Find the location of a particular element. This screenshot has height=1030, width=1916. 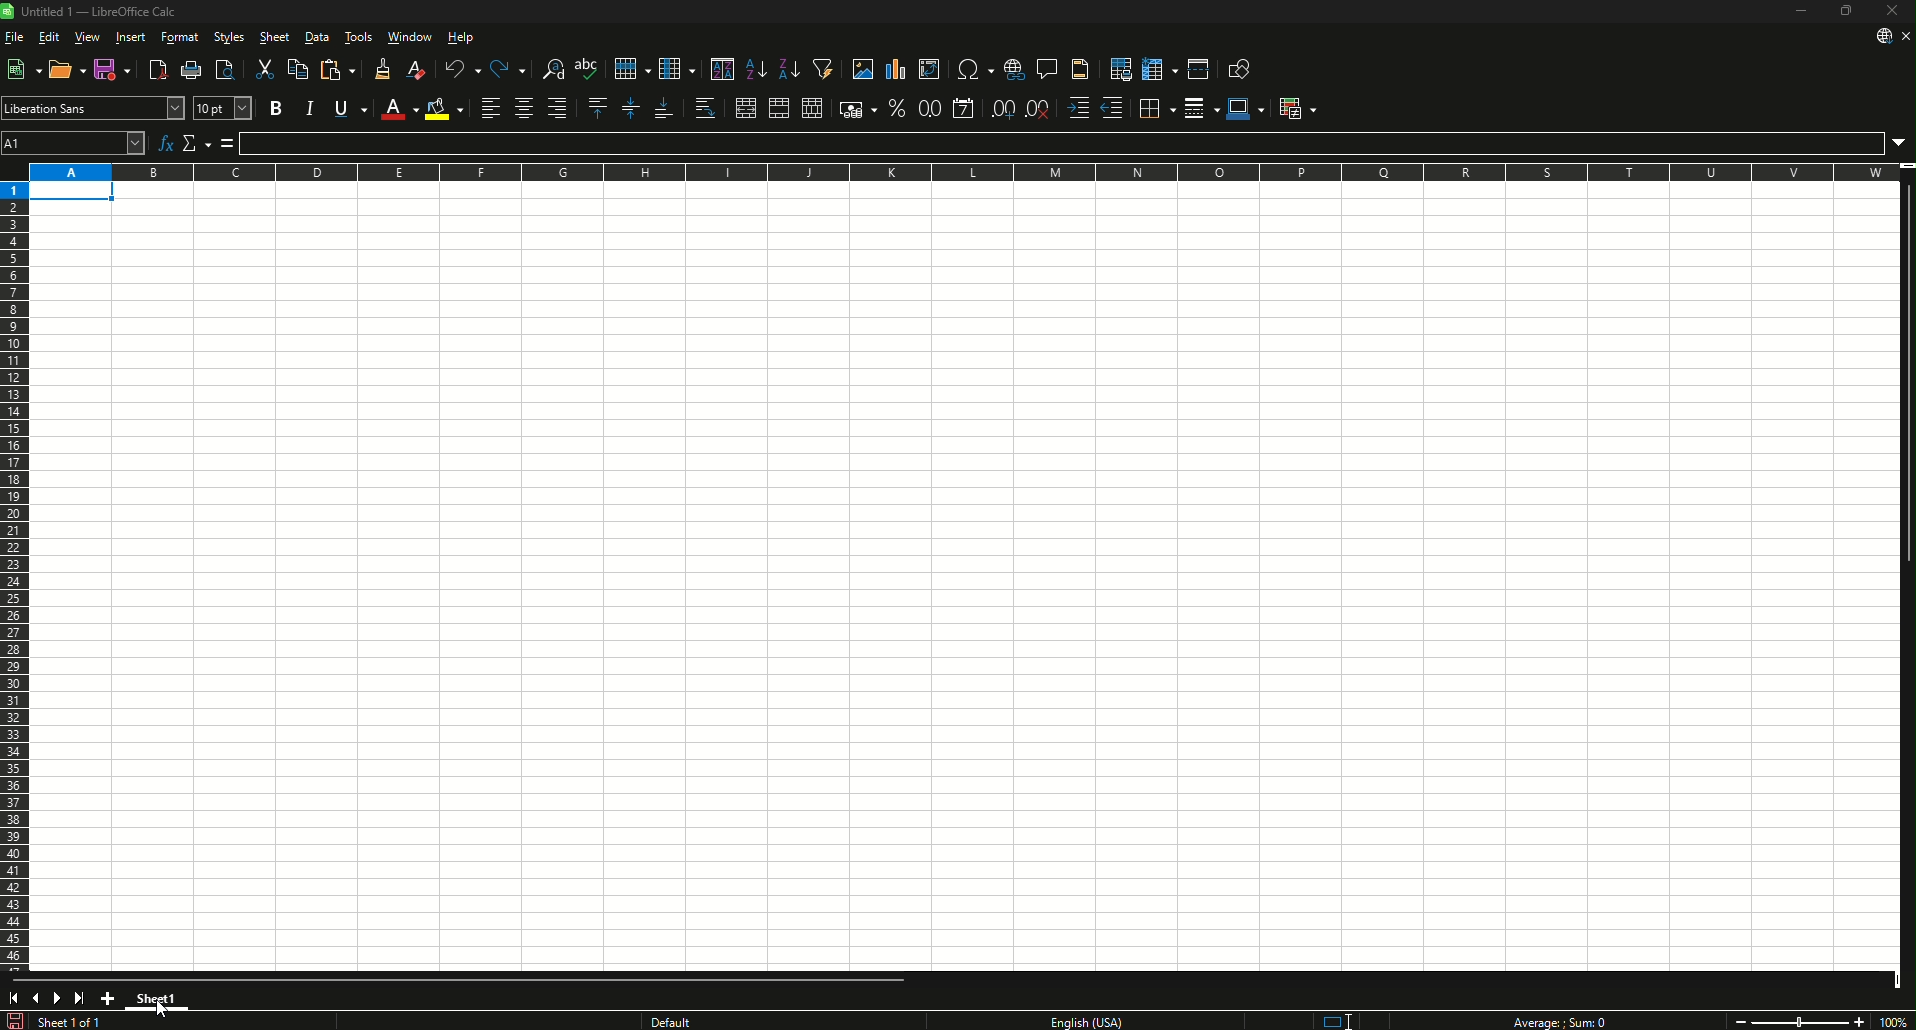

Background Color is located at coordinates (444, 108).